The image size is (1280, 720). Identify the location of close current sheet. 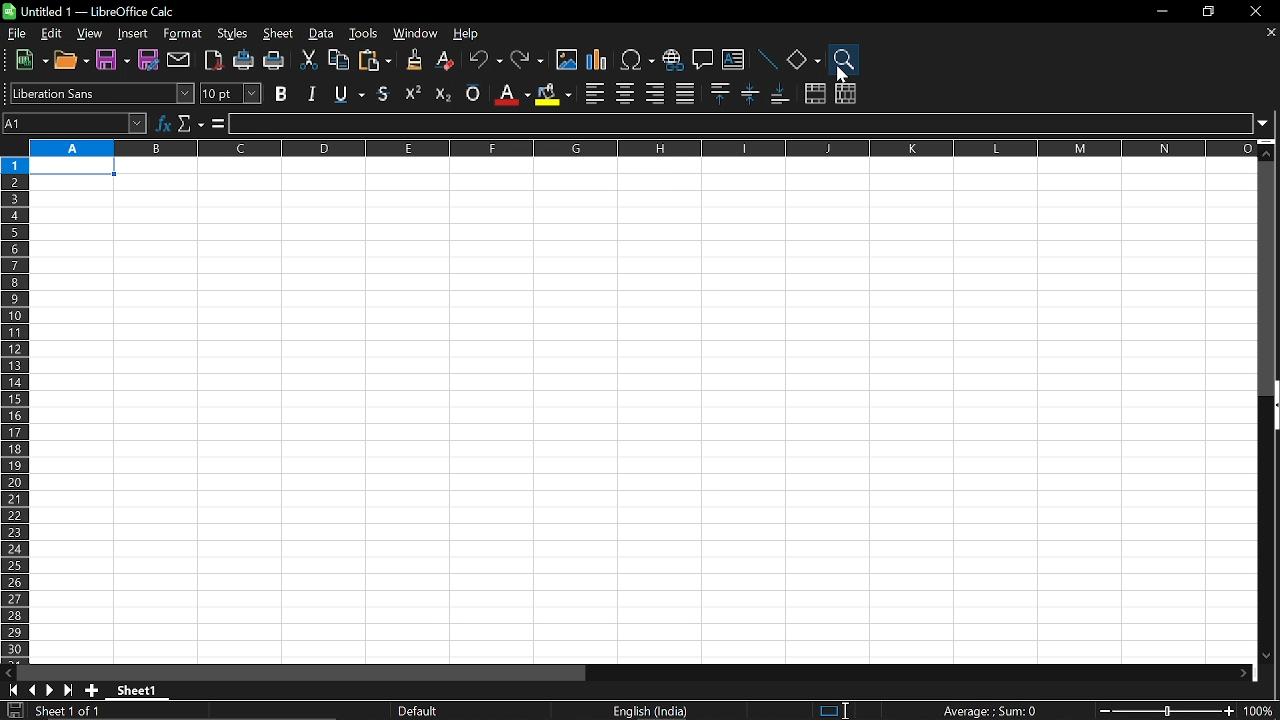
(1269, 34).